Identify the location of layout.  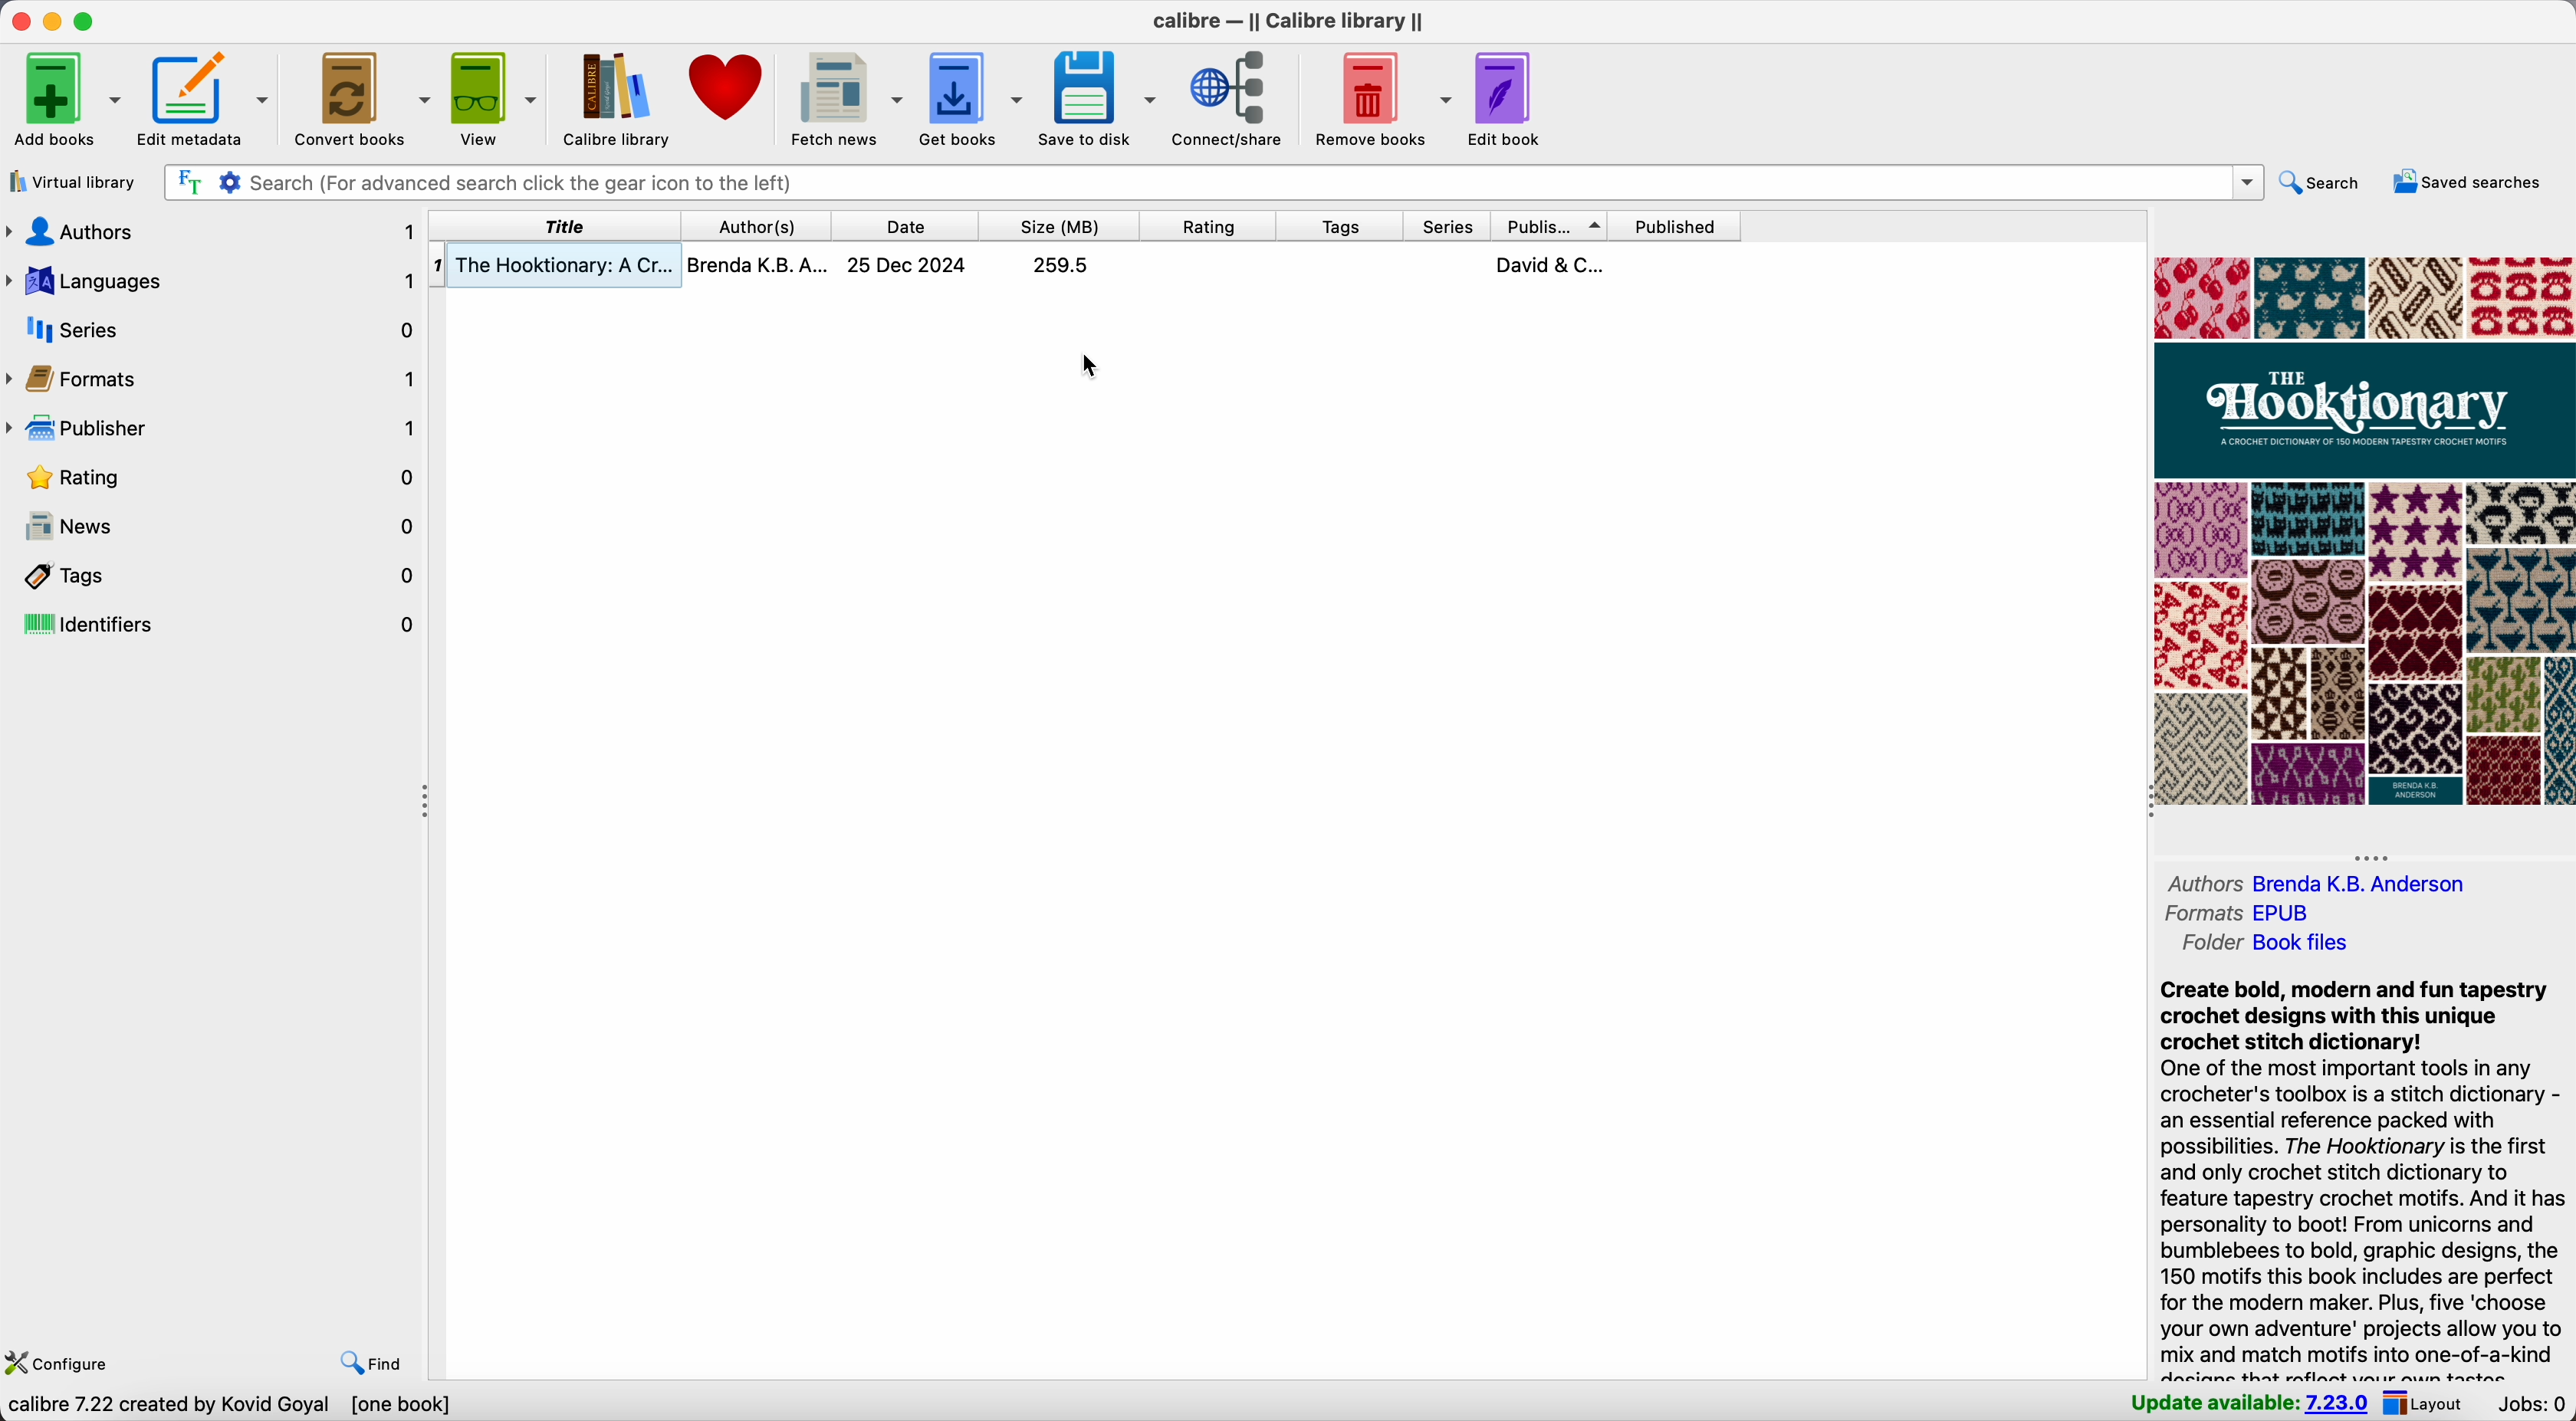
(2433, 1404).